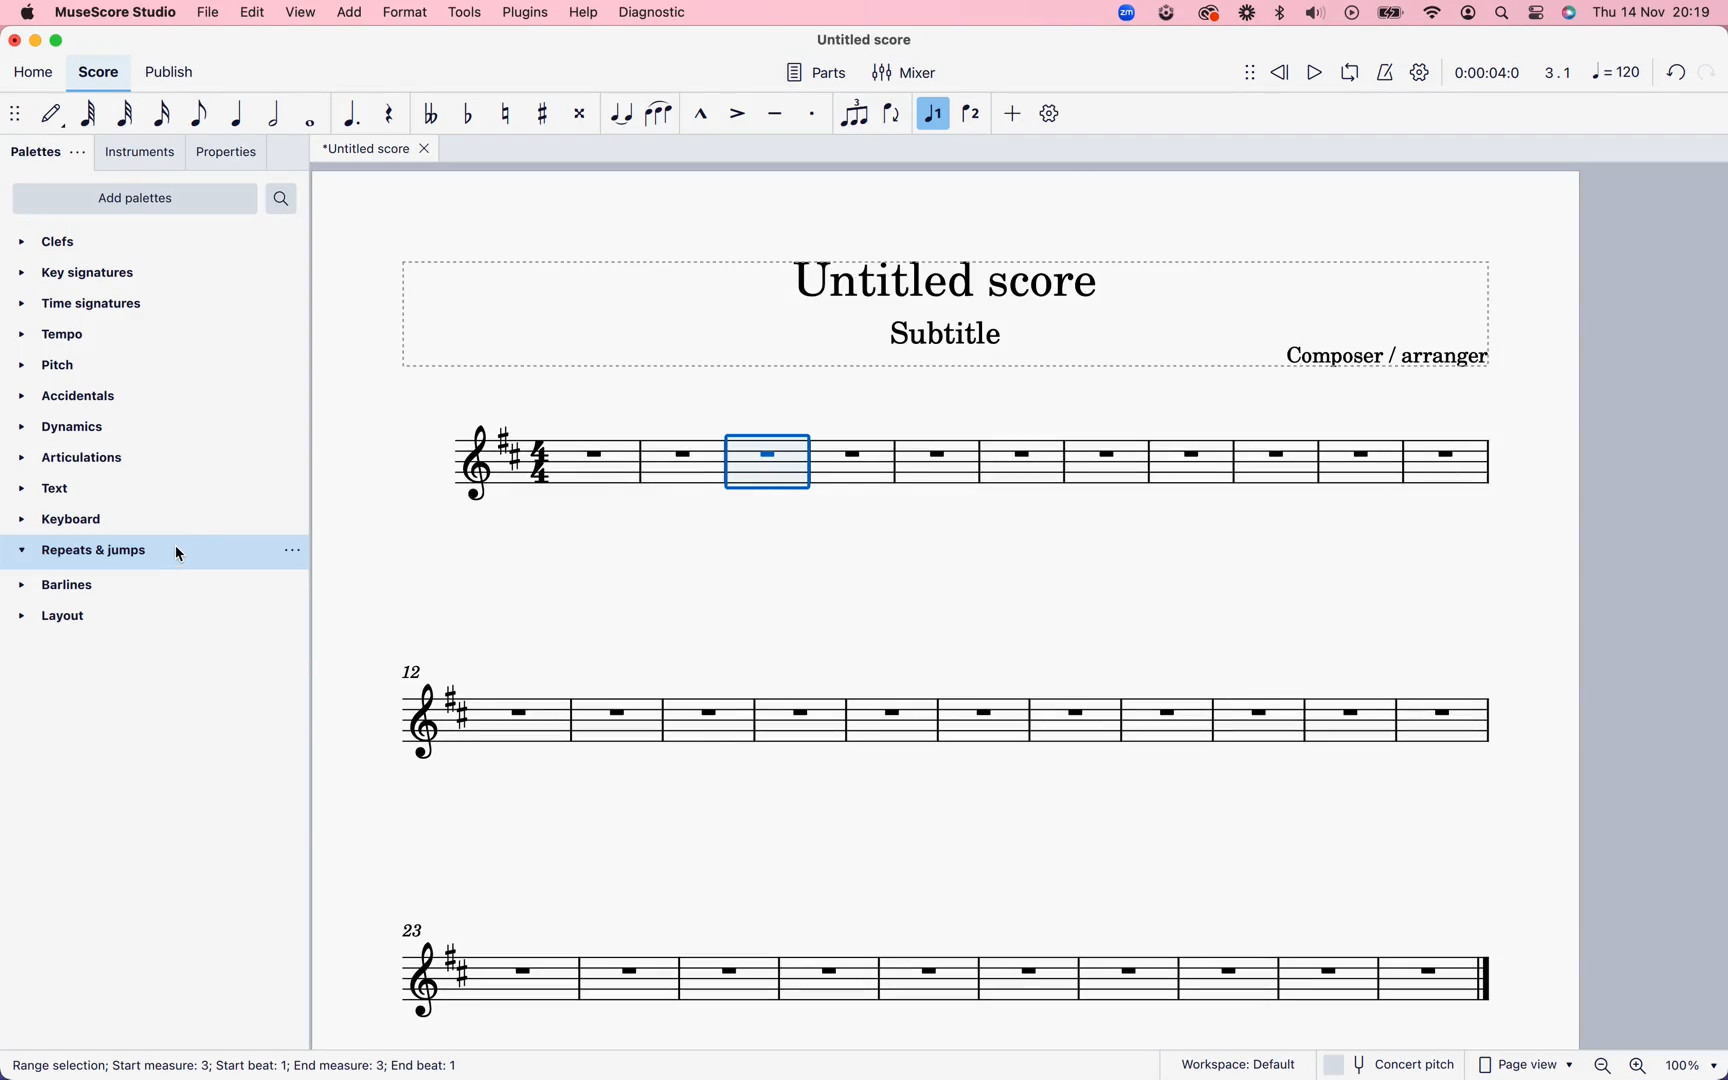 This screenshot has height=1080, width=1728. I want to click on voice 1, so click(933, 114).